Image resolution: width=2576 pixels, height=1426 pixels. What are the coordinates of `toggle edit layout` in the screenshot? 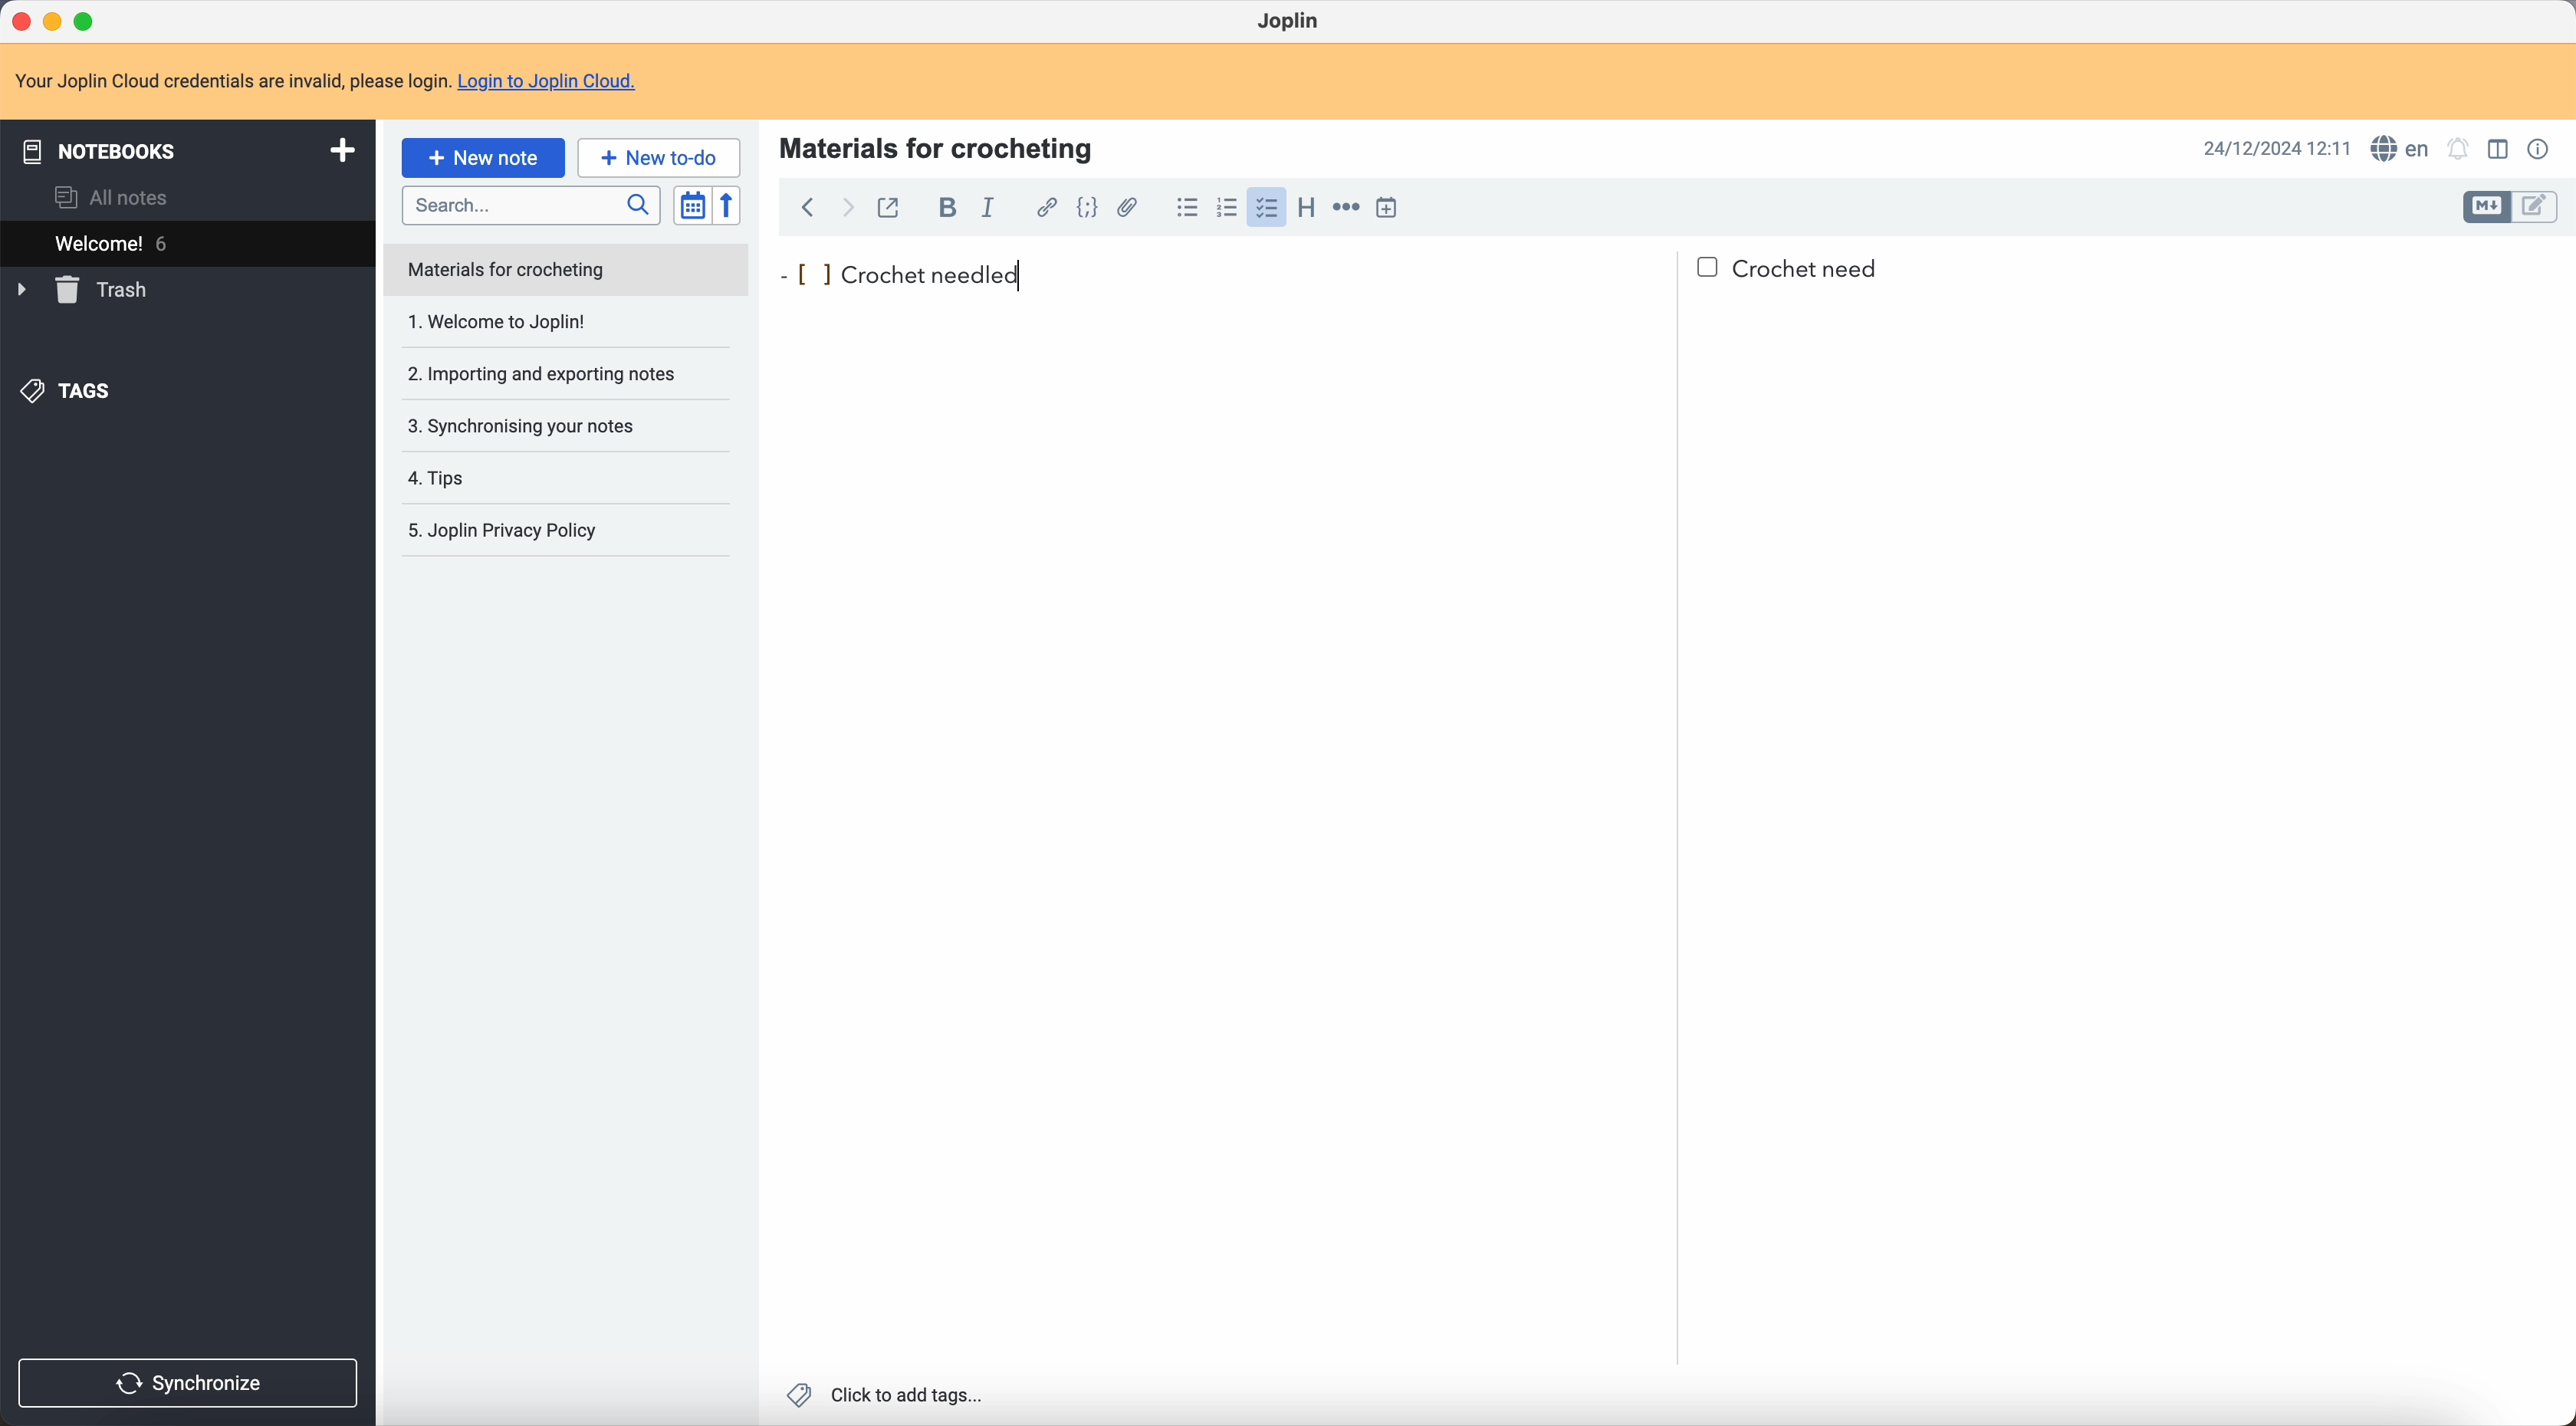 It's located at (2486, 208).